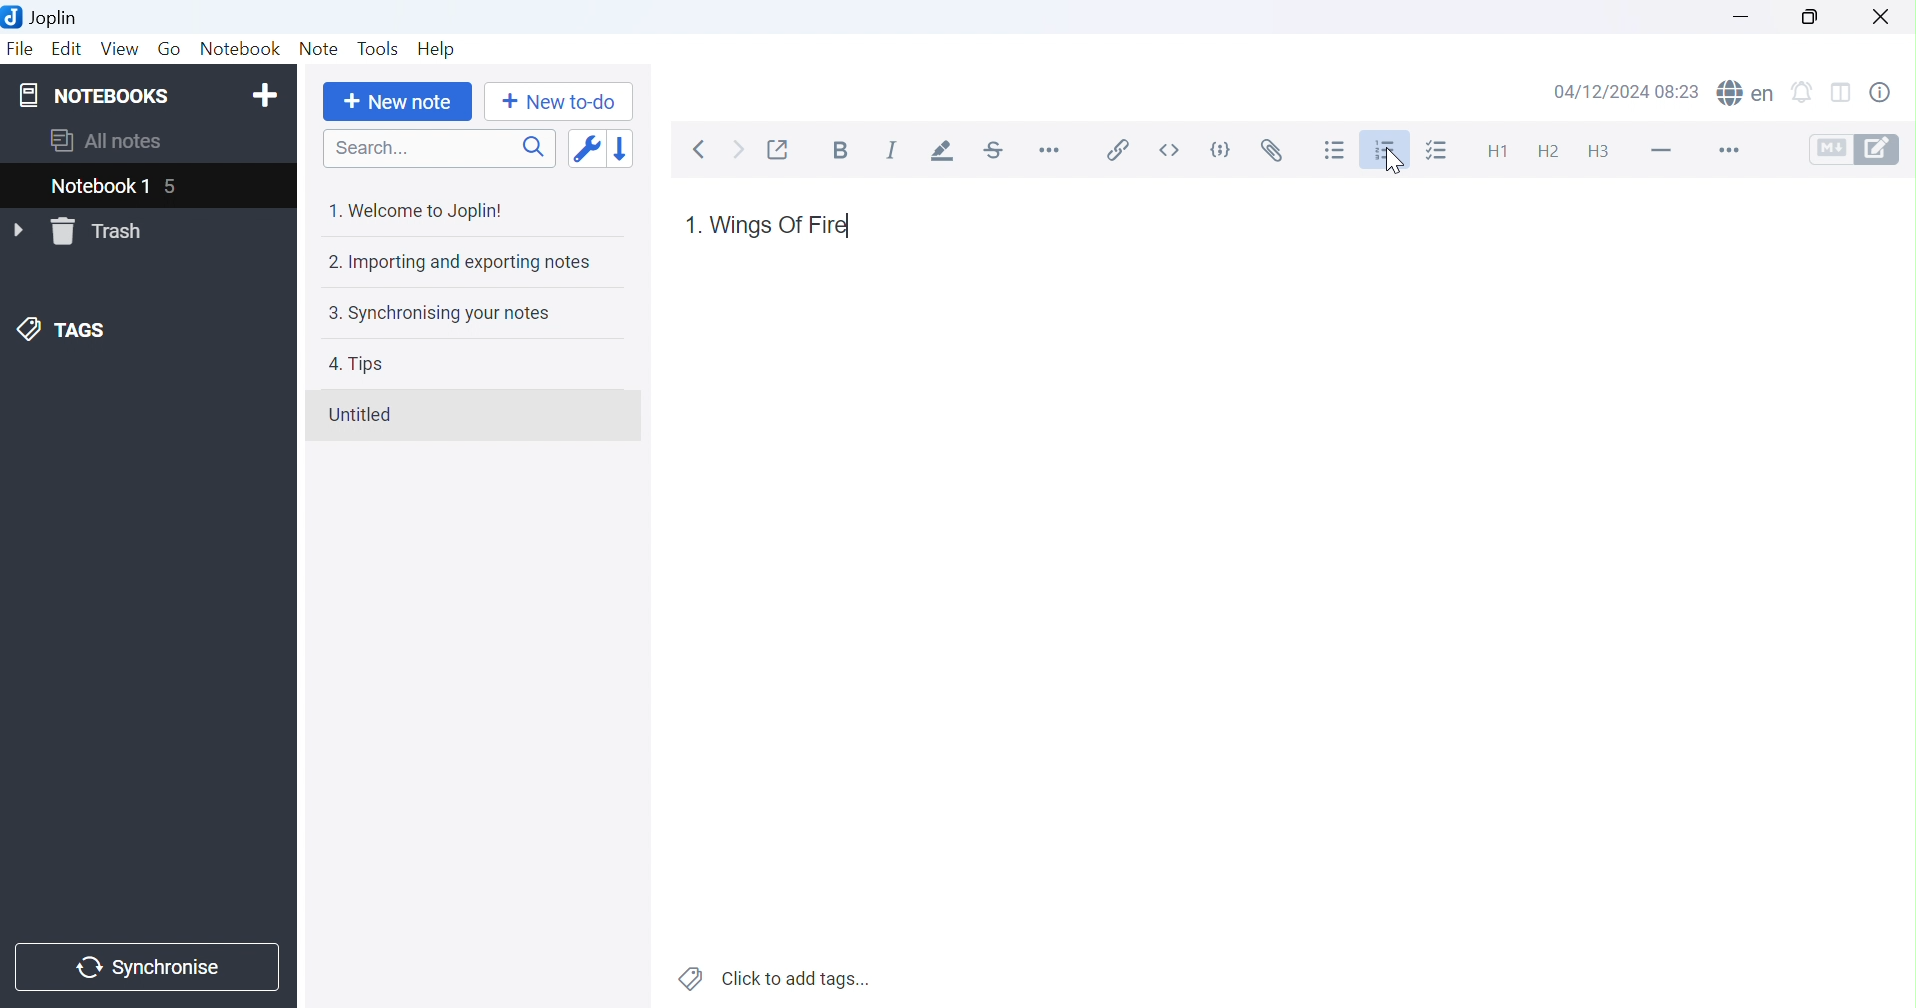 The image size is (1916, 1008). What do you see at coordinates (104, 143) in the screenshot?
I see `All notes` at bounding box center [104, 143].